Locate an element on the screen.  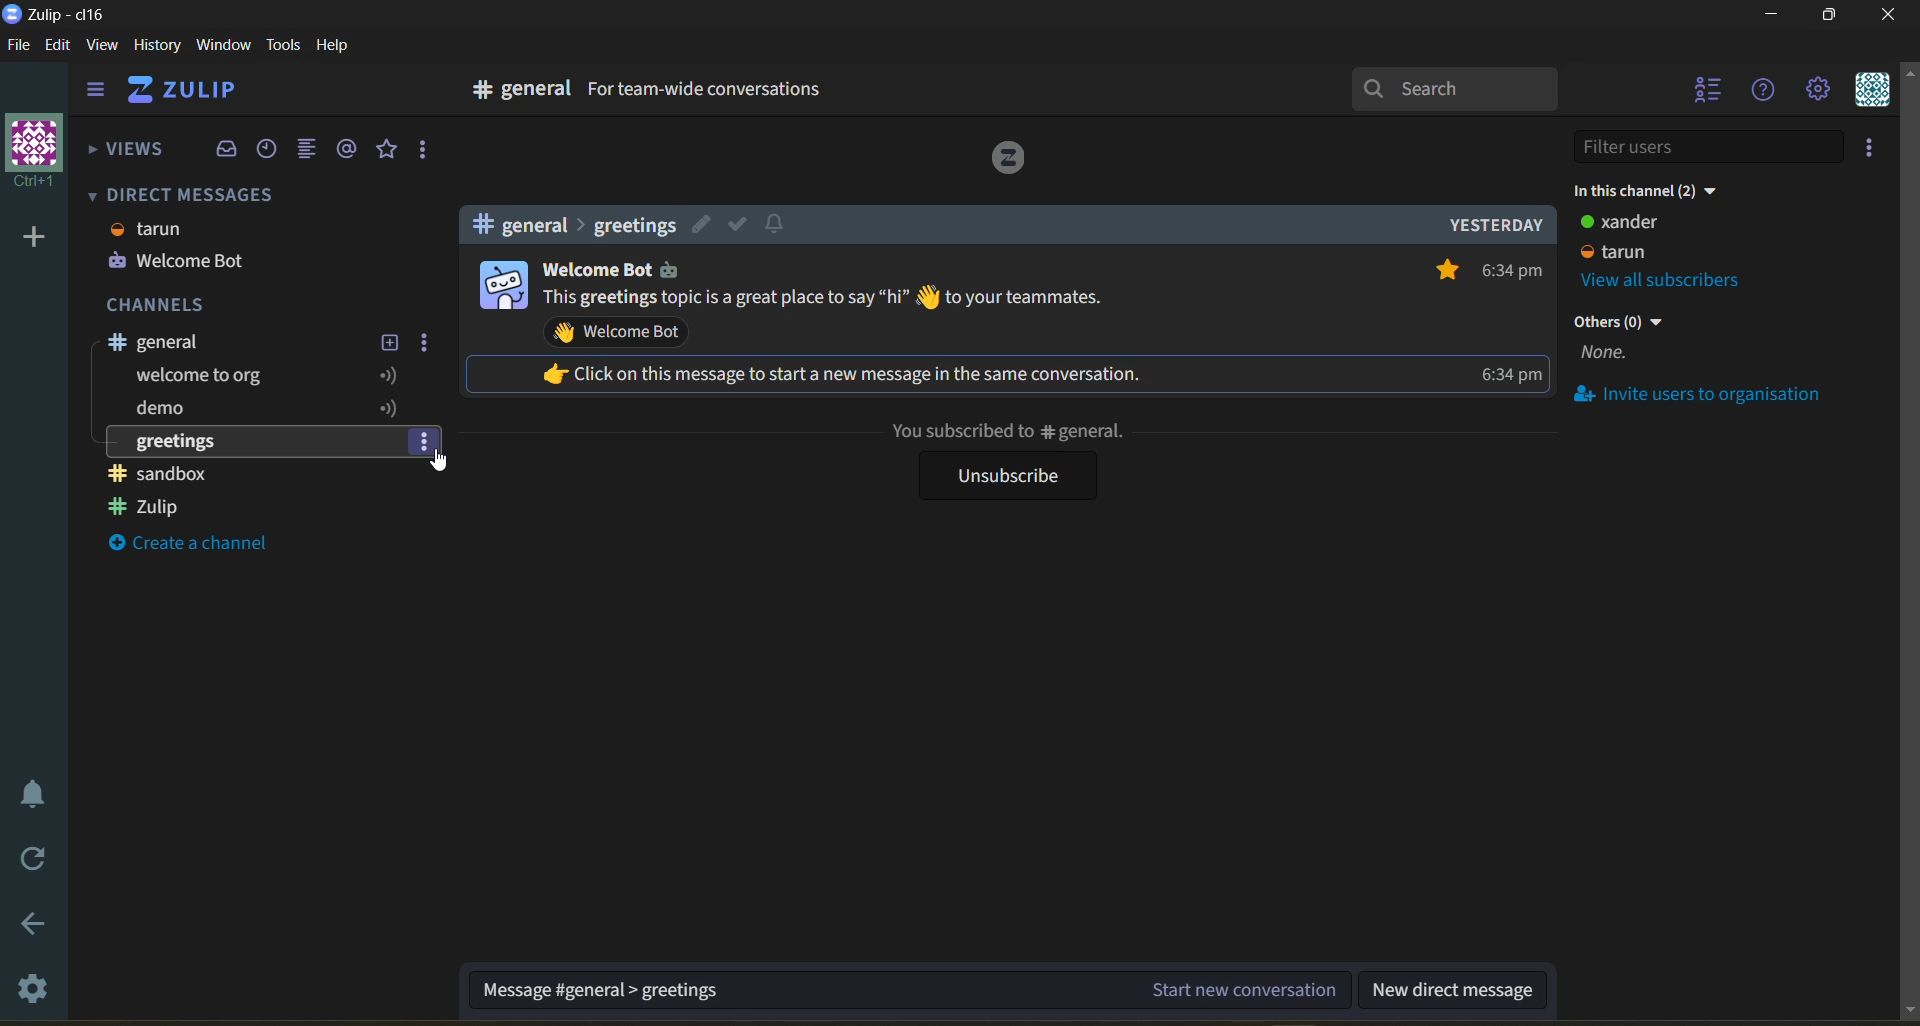
close is located at coordinates (1892, 18).